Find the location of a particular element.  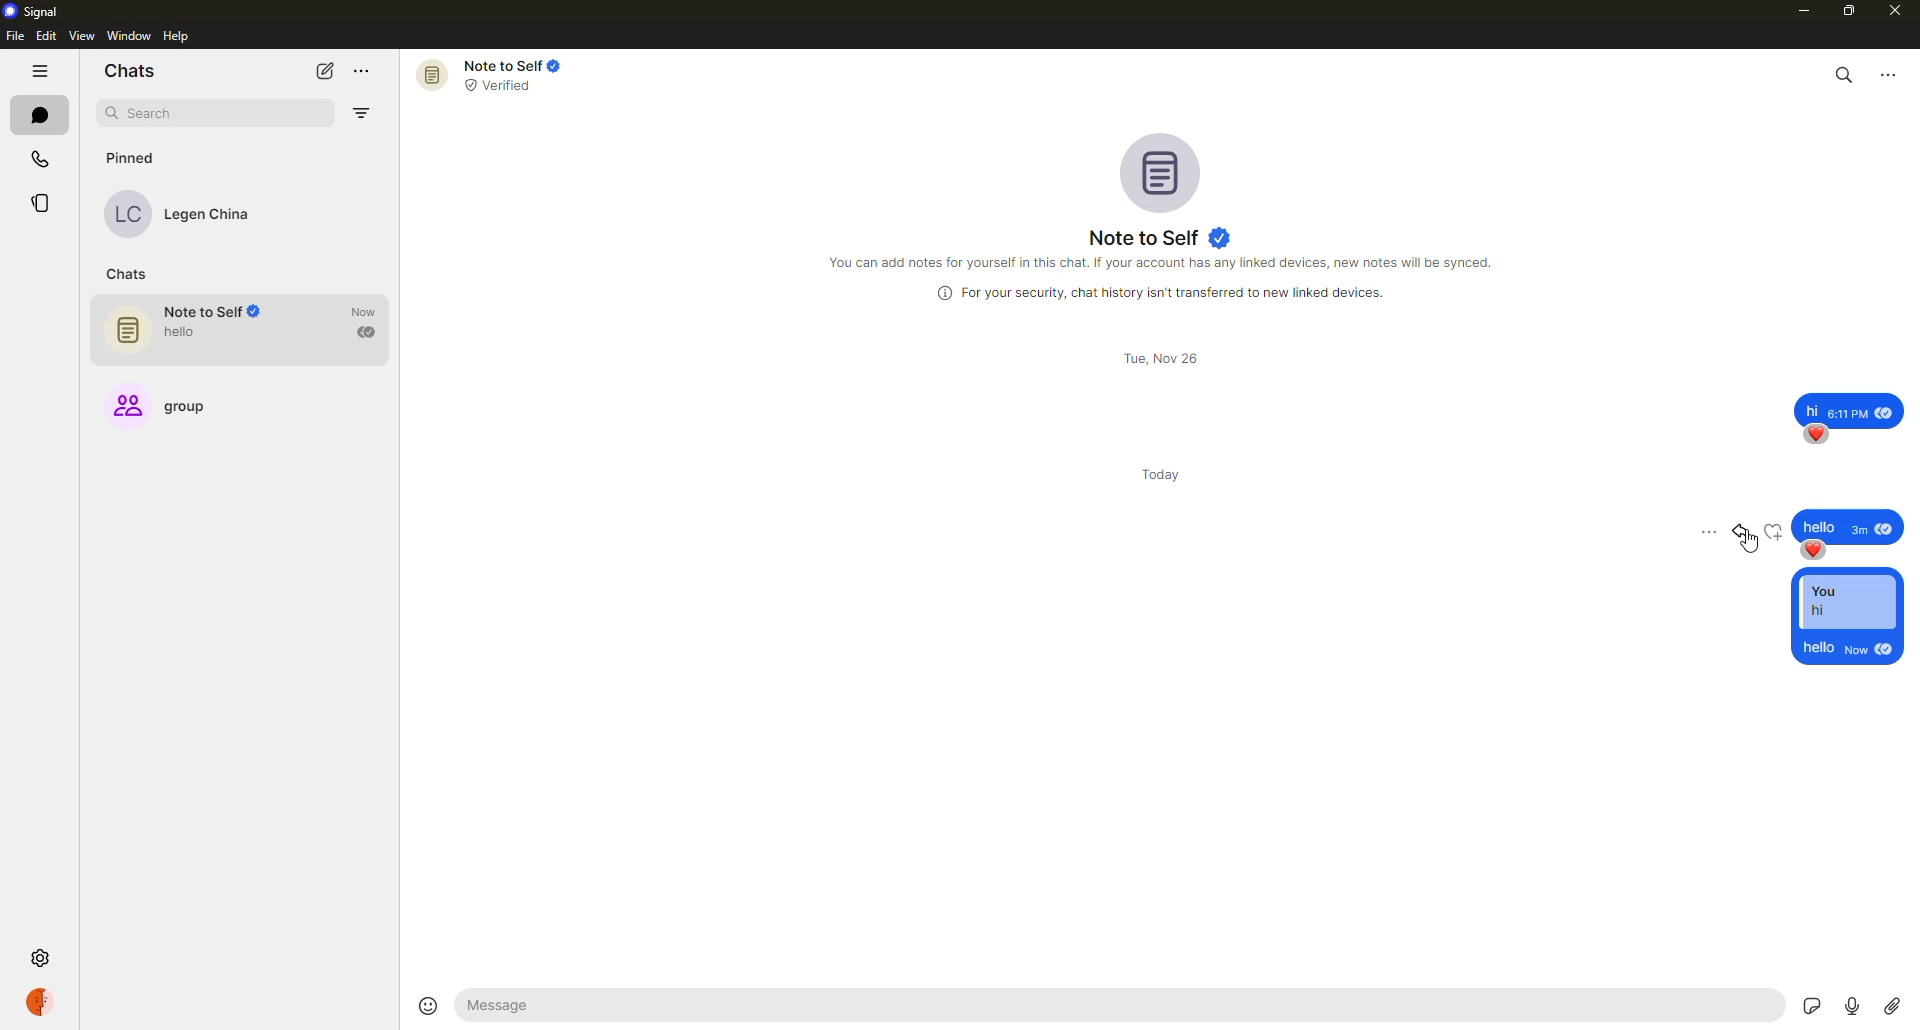

note to self is located at coordinates (492, 75).